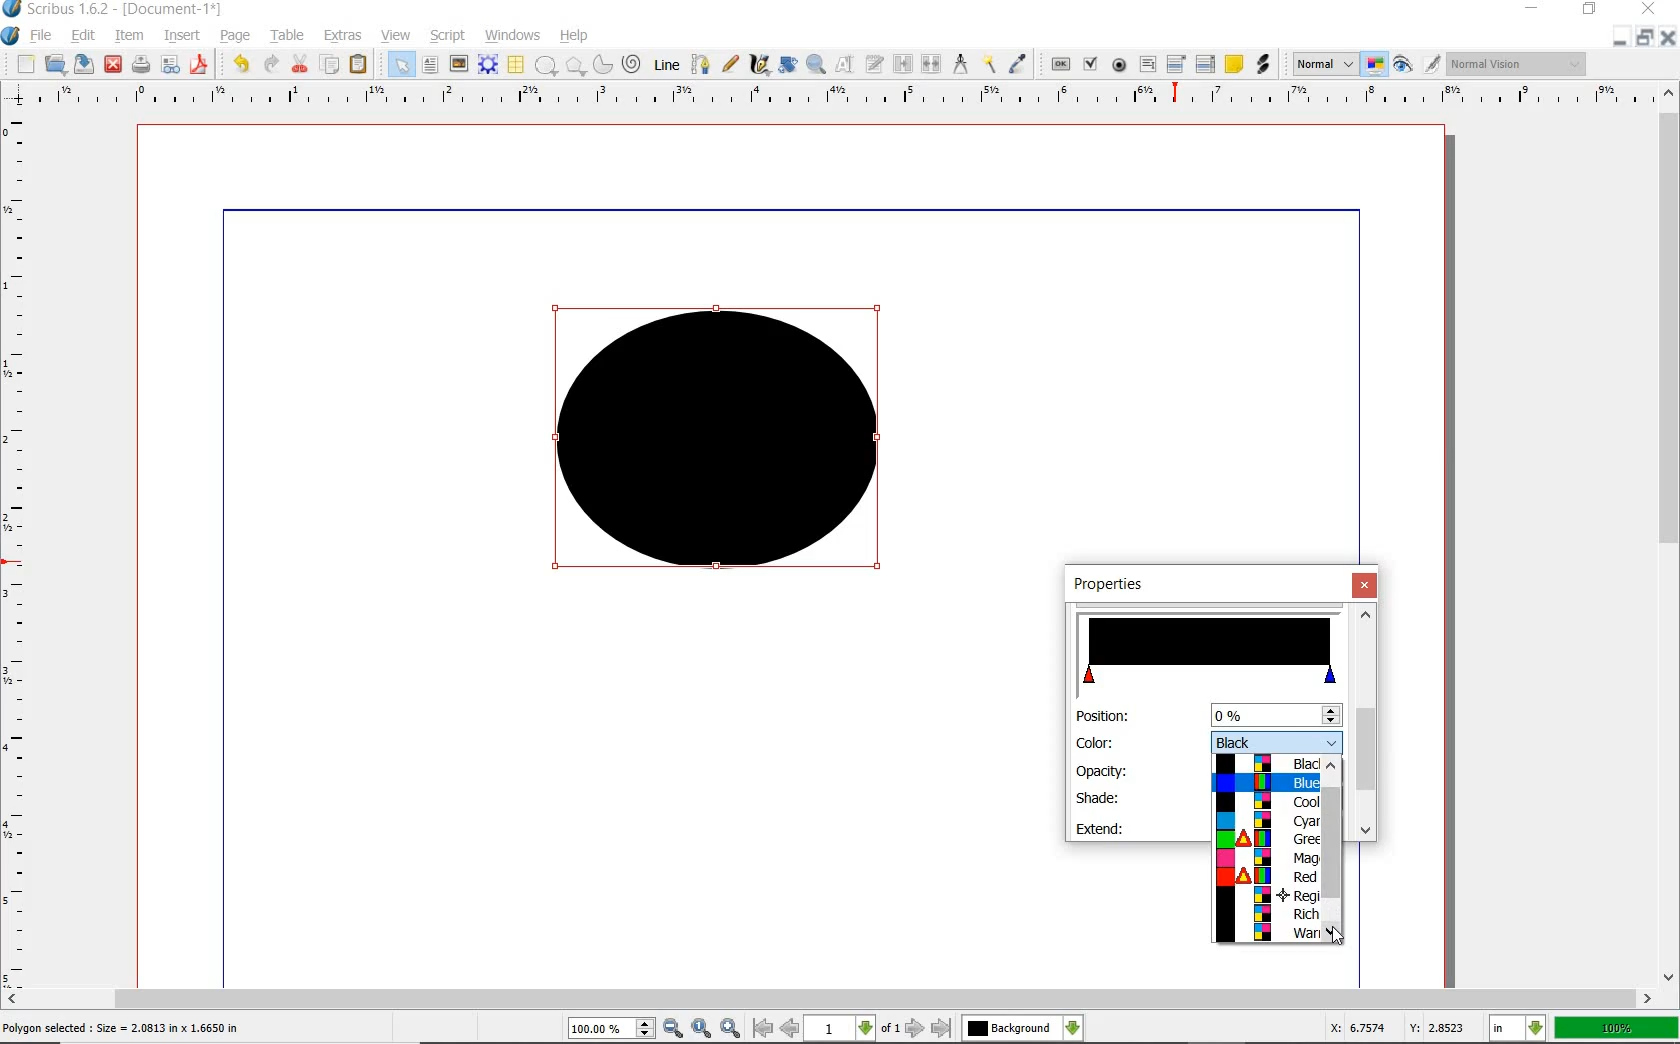 Image resolution: width=1680 pixels, height=1044 pixels. I want to click on zoom in, so click(732, 1027).